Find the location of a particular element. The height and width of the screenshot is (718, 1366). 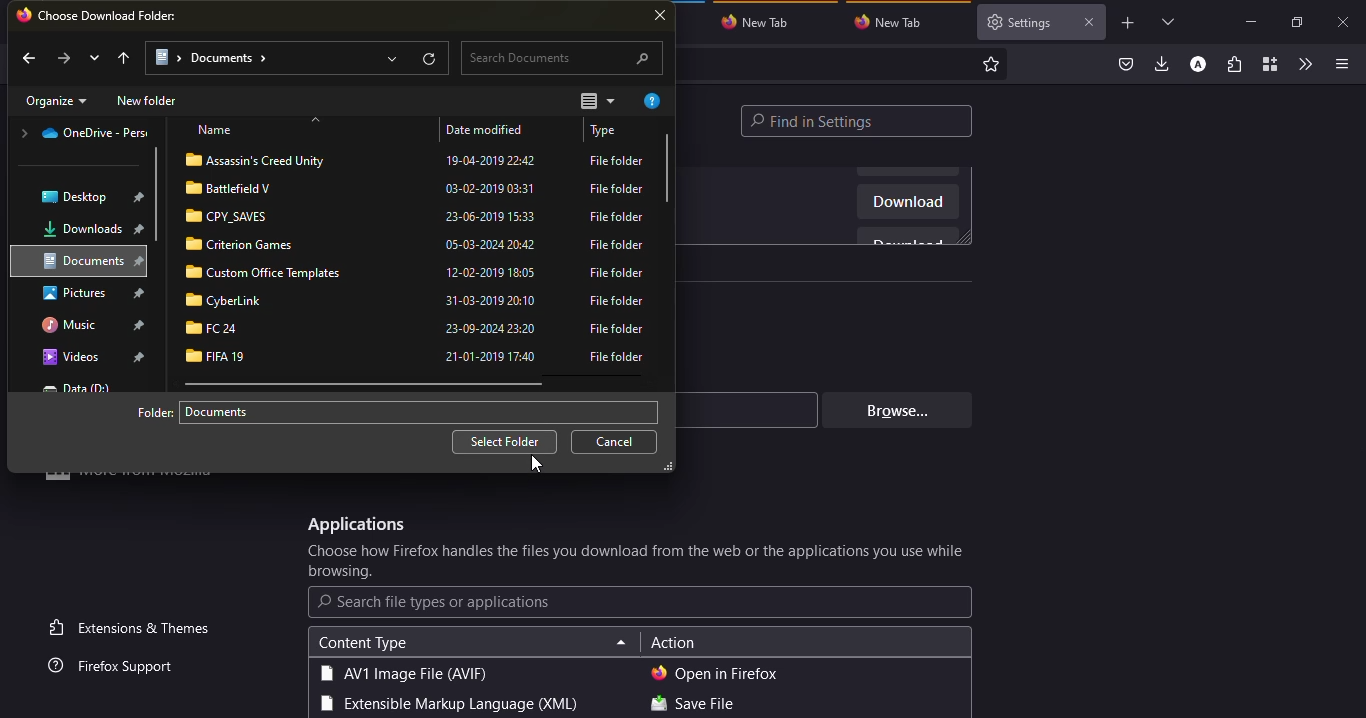

date modified is located at coordinates (492, 159).